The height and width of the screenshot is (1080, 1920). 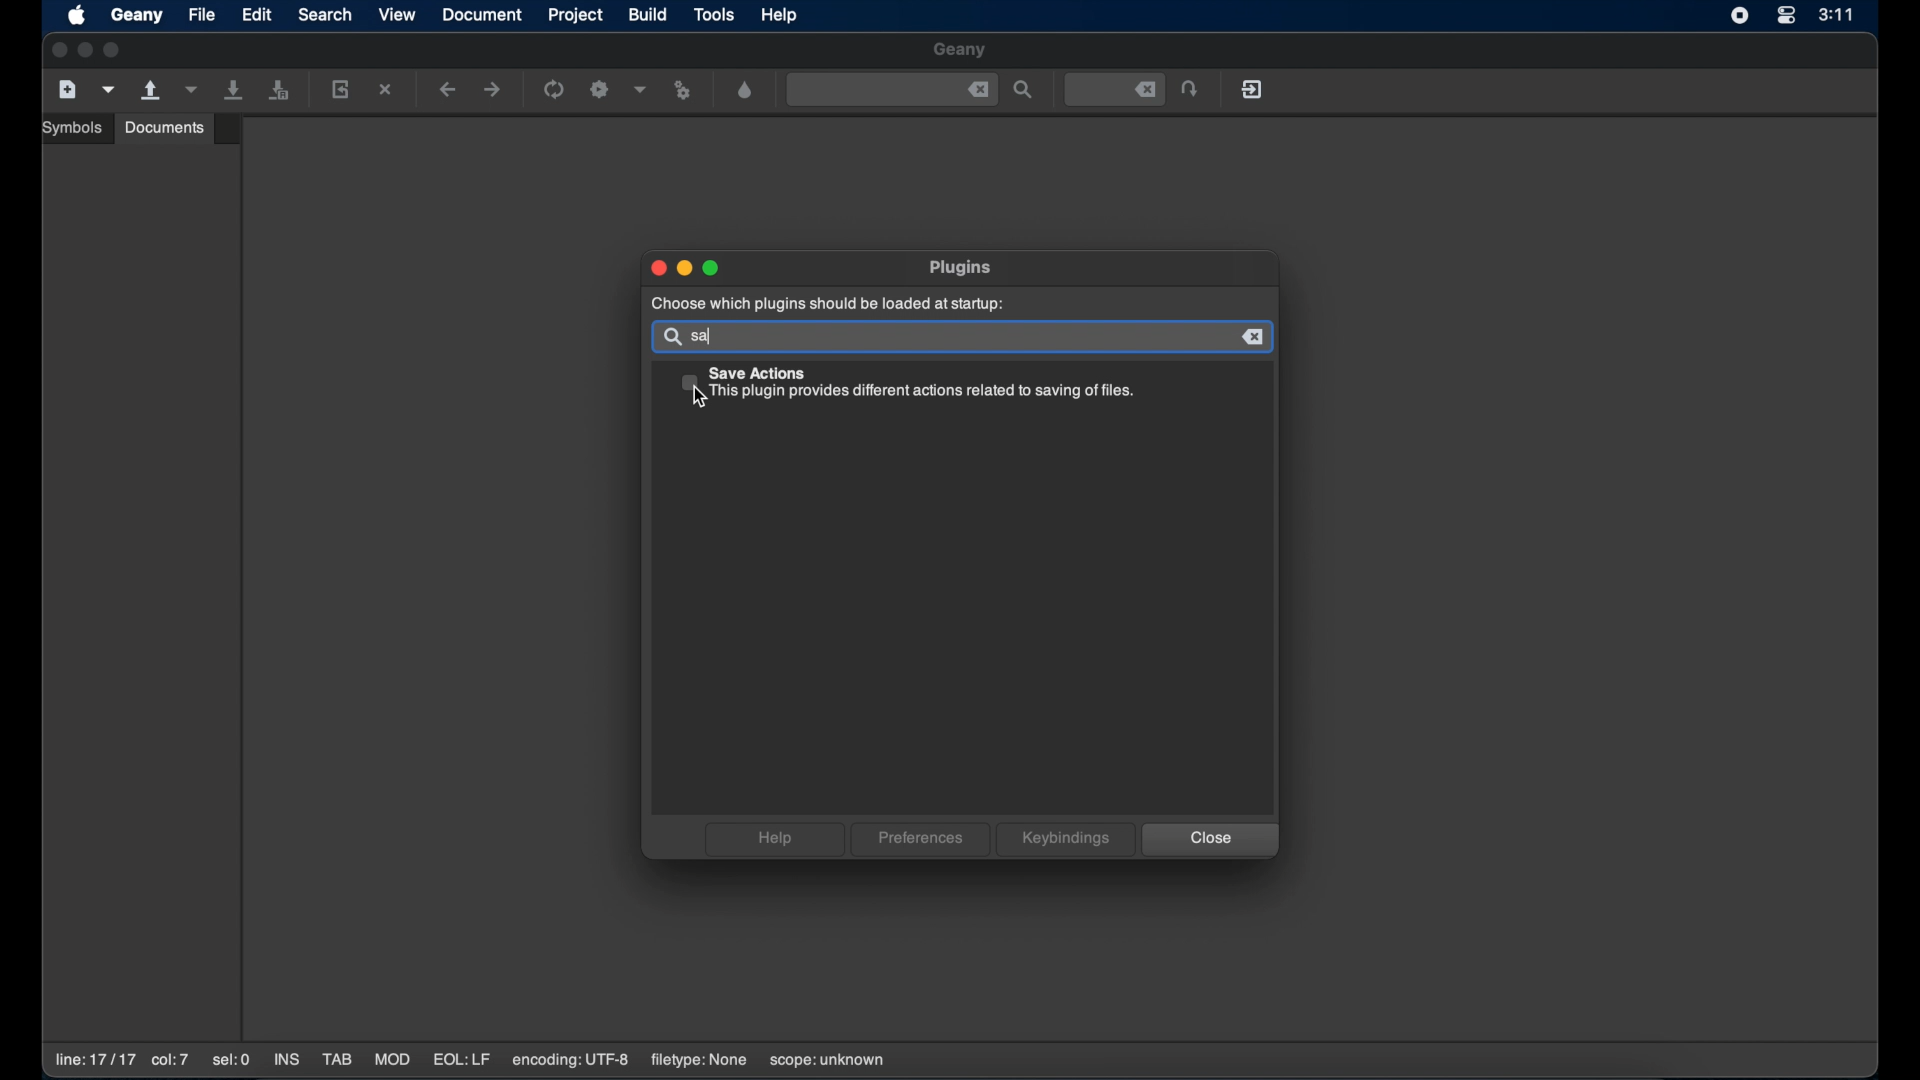 I want to click on minimize, so click(x=86, y=51).